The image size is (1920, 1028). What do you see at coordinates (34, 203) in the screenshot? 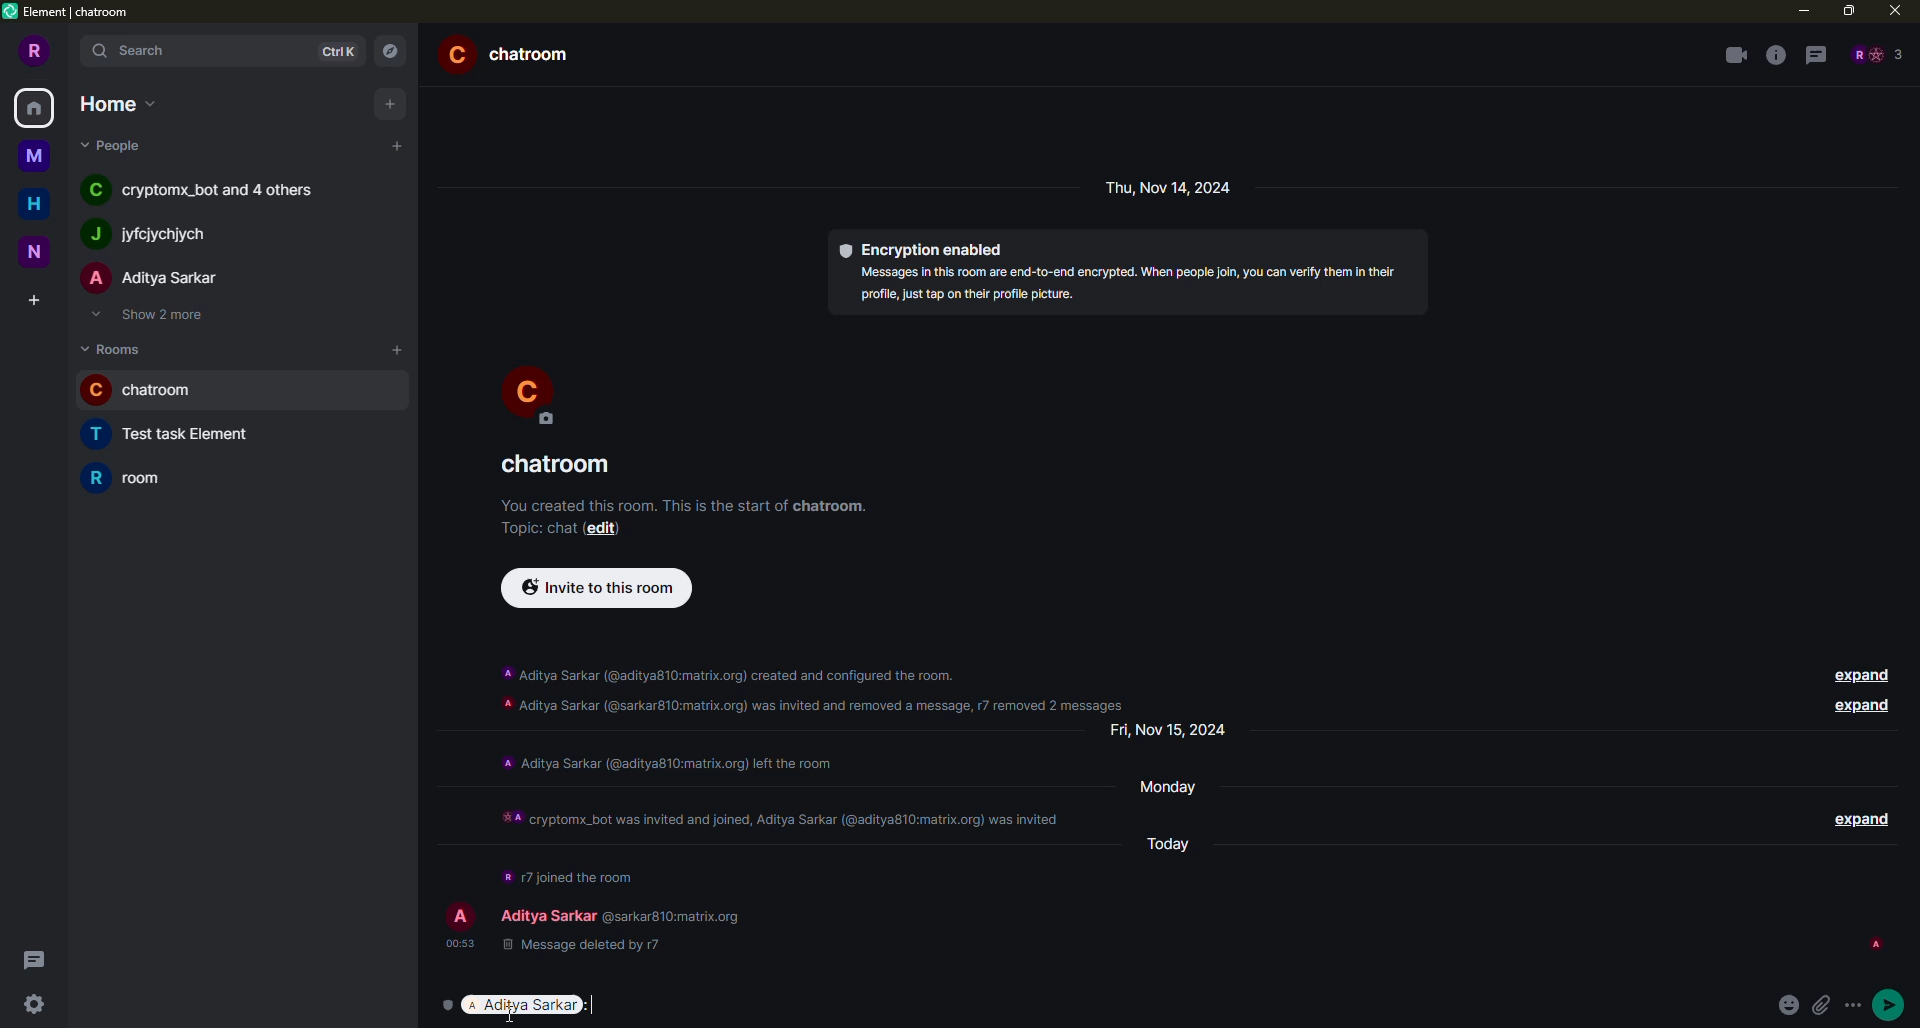
I see `home` at bounding box center [34, 203].